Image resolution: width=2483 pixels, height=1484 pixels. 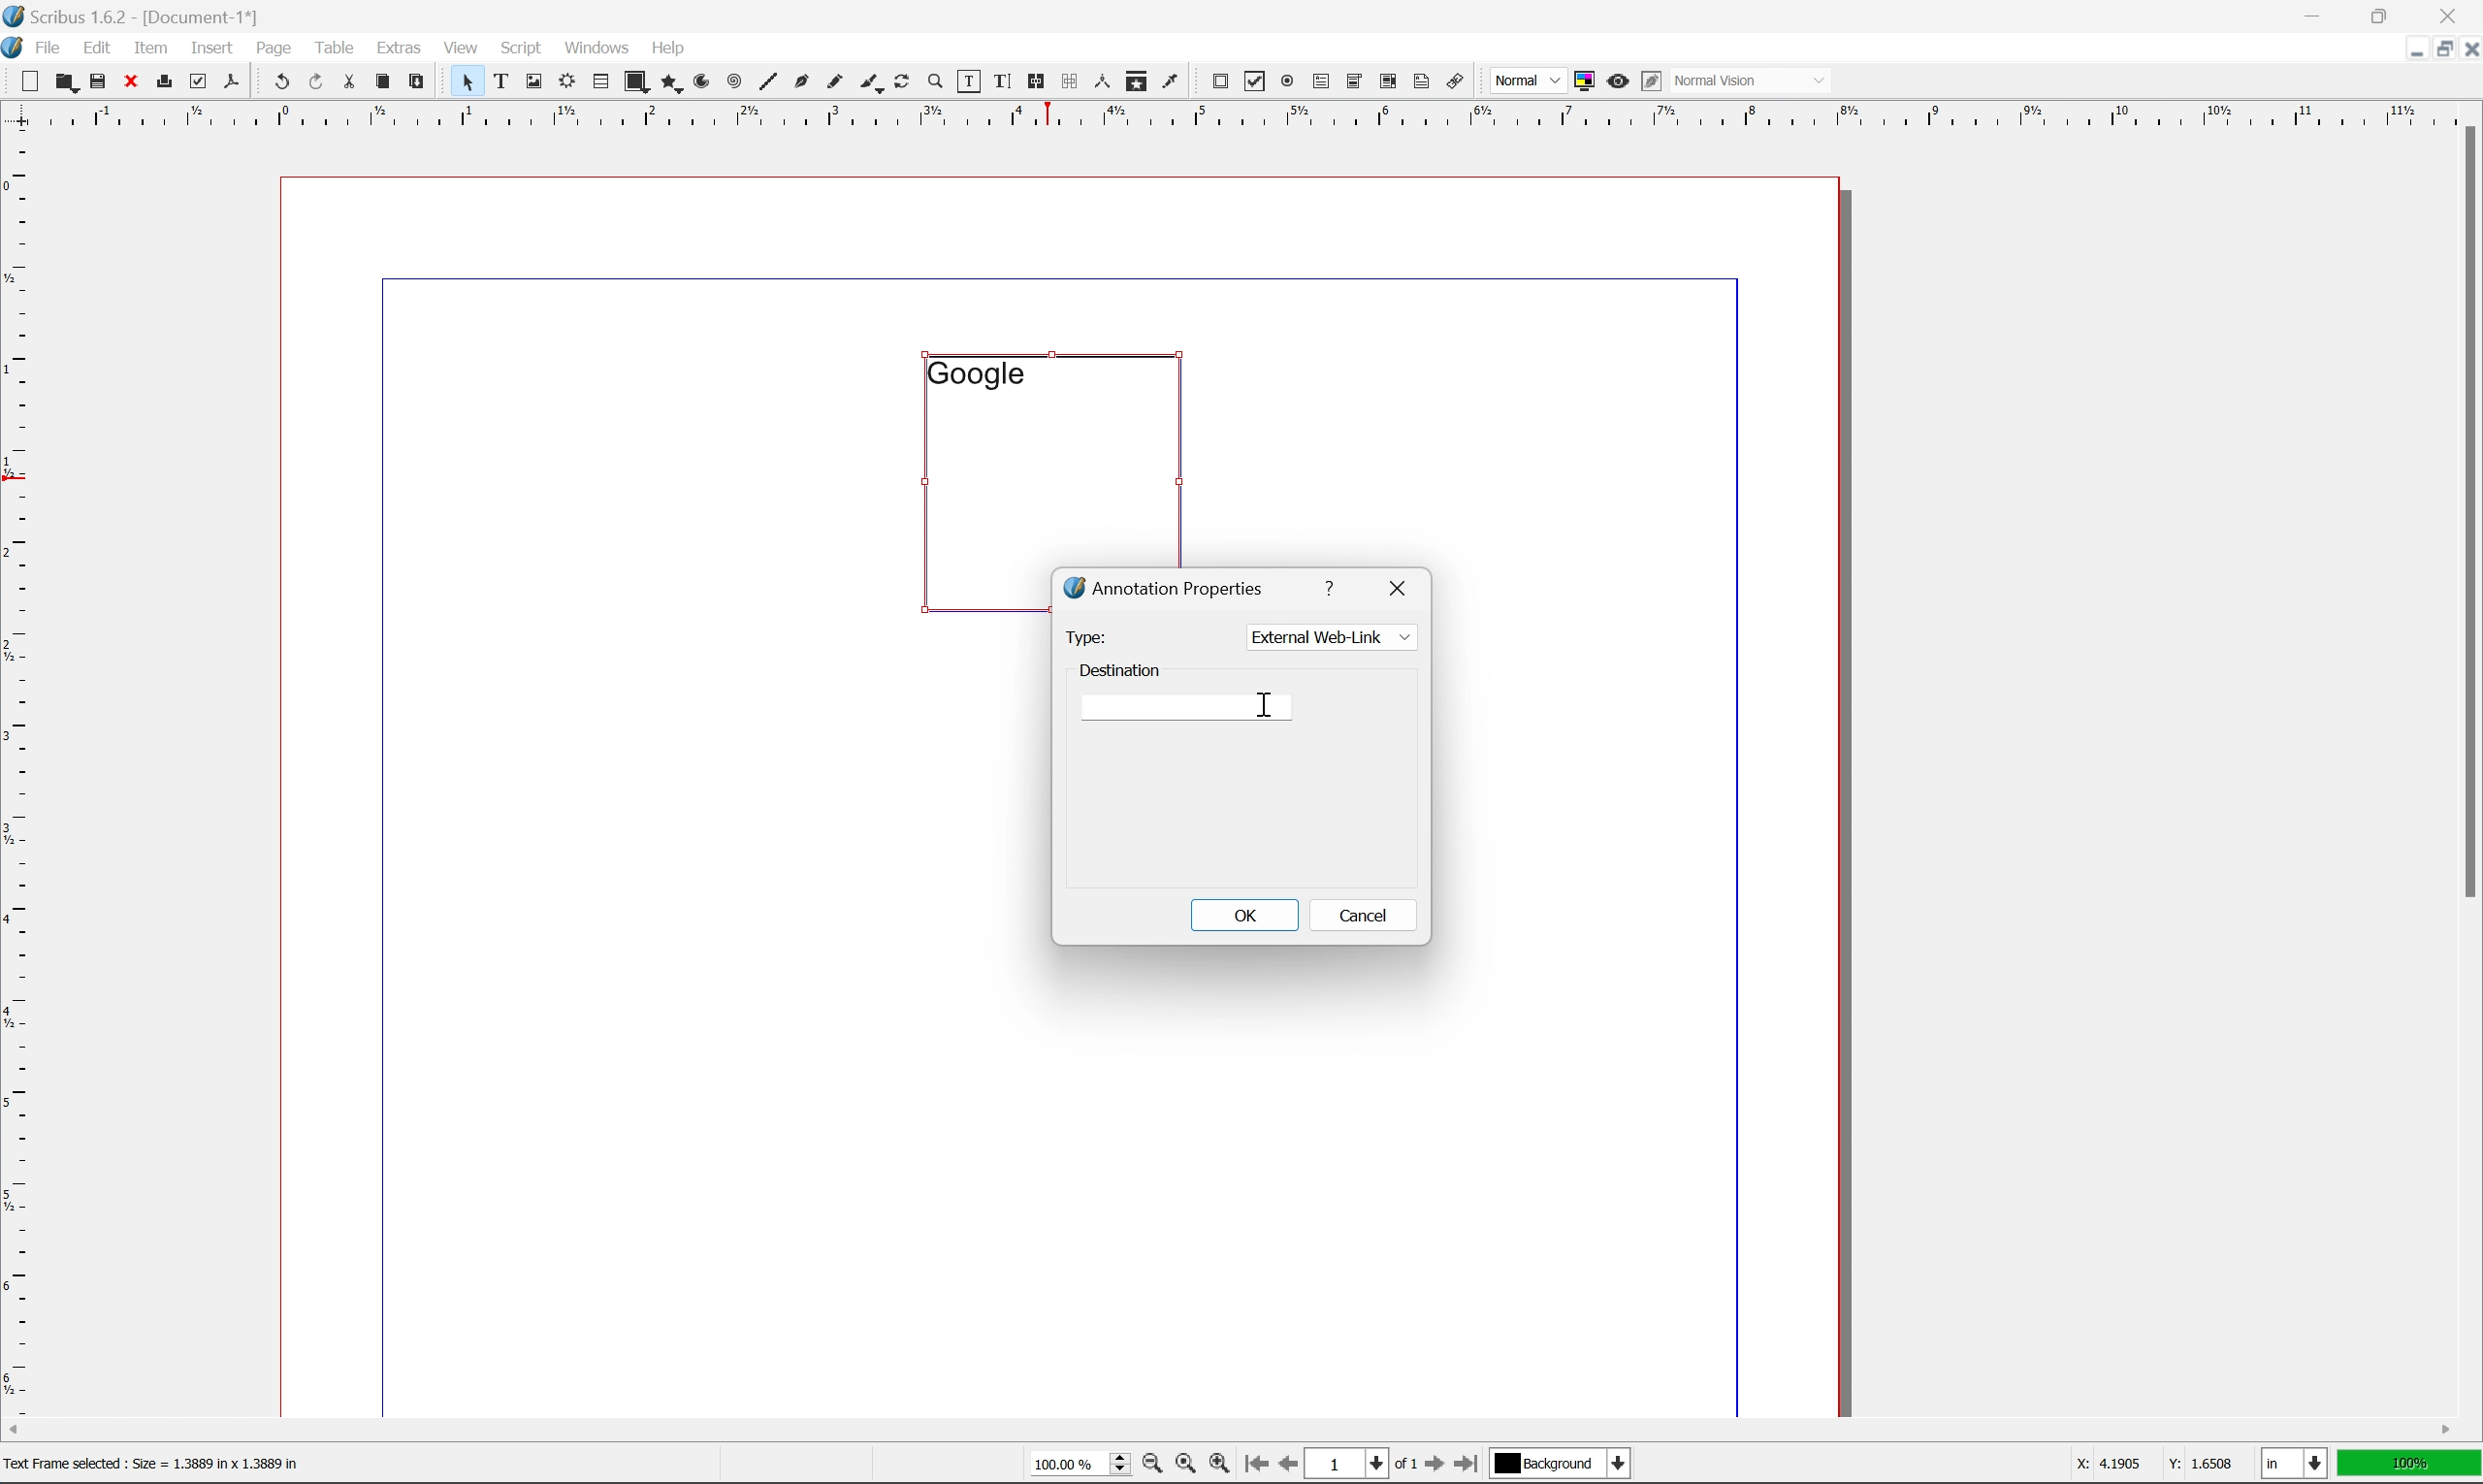 What do you see at coordinates (1360, 1466) in the screenshot?
I see `select current page` at bounding box center [1360, 1466].